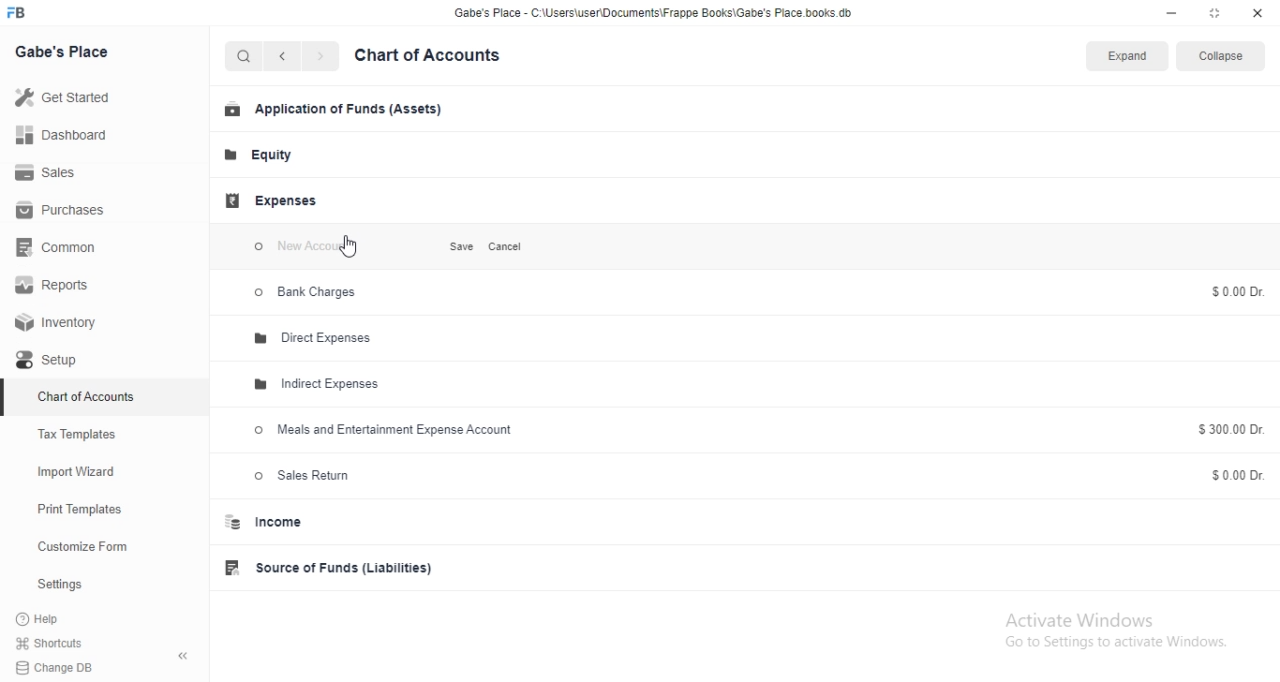 This screenshot has height=682, width=1280. Describe the element at coordinates (64, 137) in the screenshot. I see `Dashboard` at that location.